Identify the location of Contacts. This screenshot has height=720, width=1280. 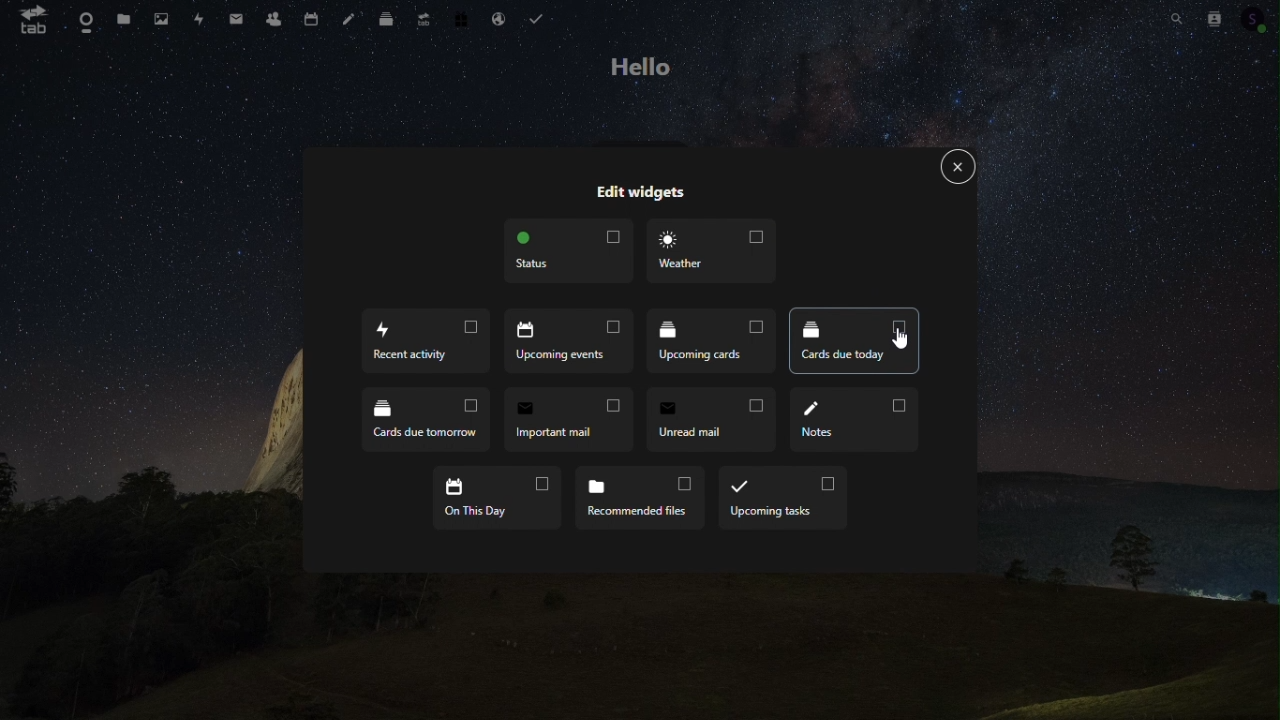
(1216, 20).